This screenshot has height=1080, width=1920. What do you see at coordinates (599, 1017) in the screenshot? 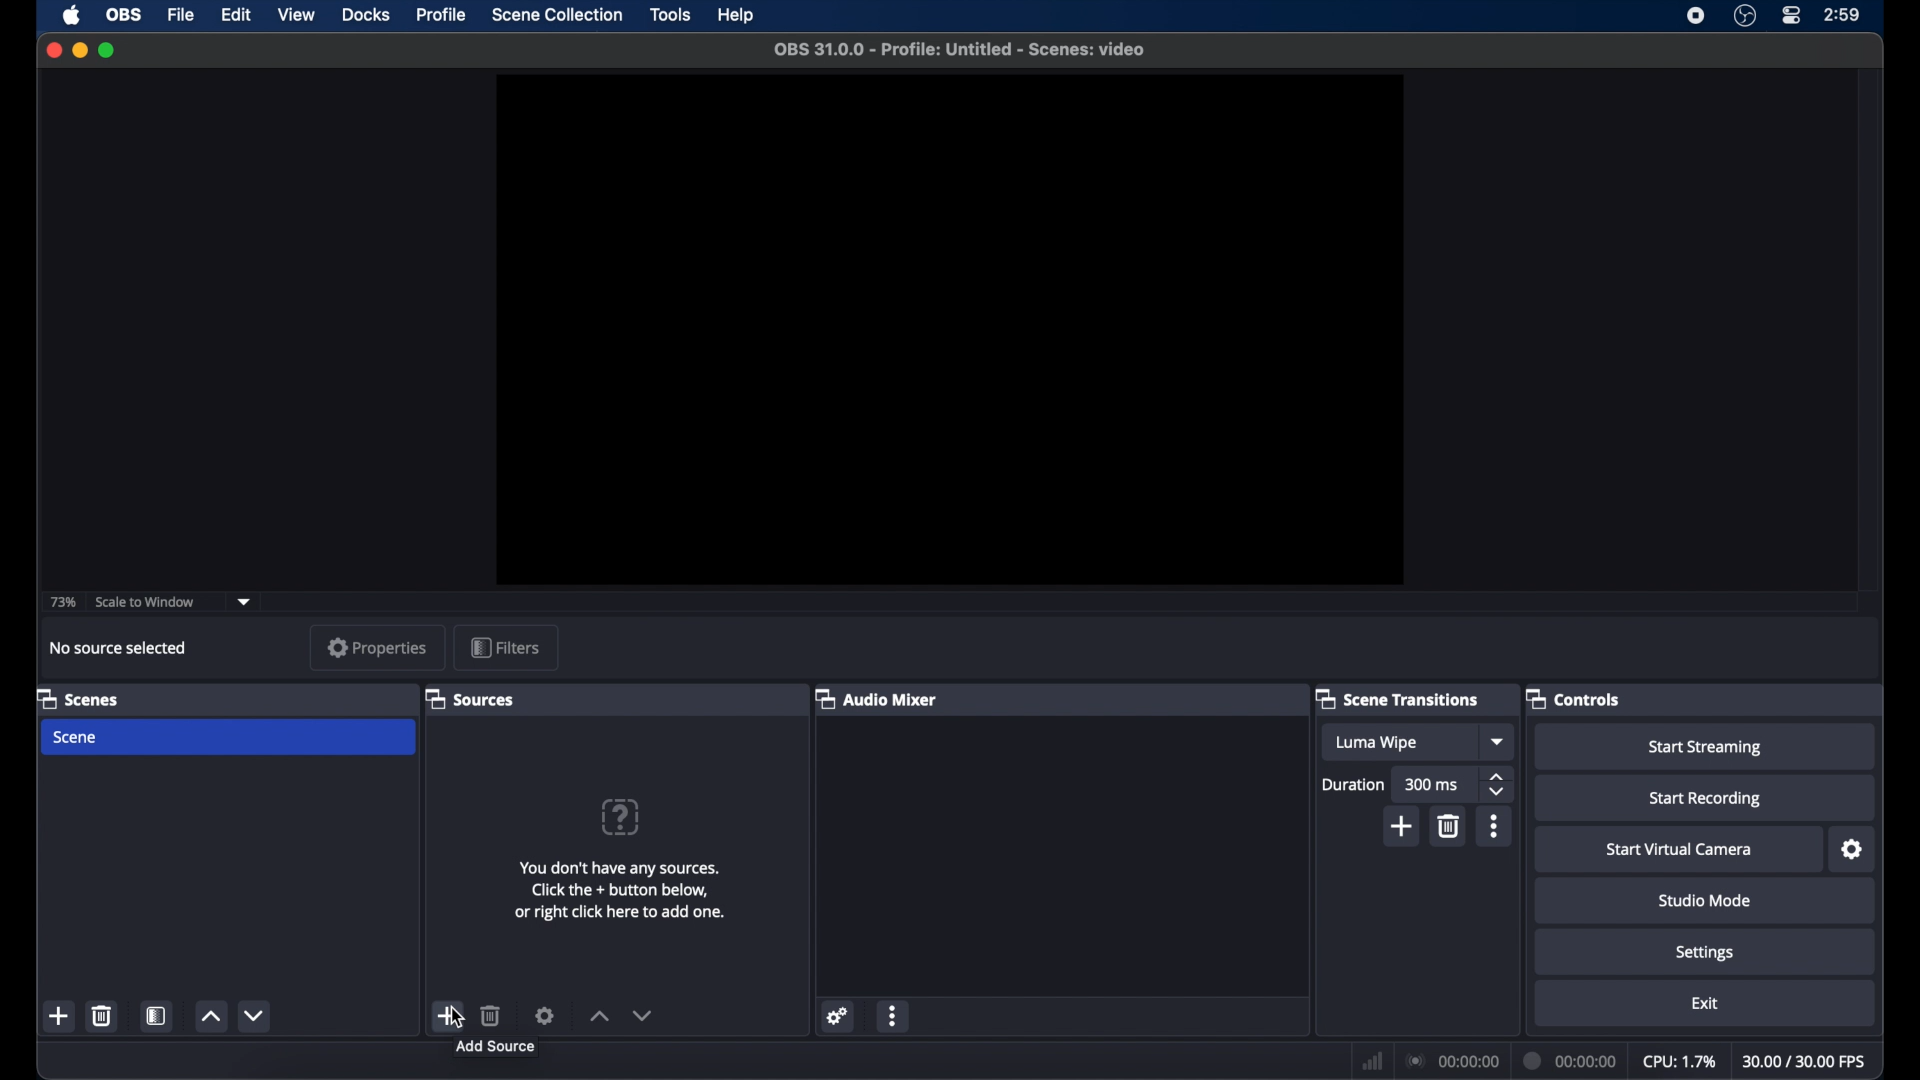
I see `increment` at bounding box center [599, 1017].